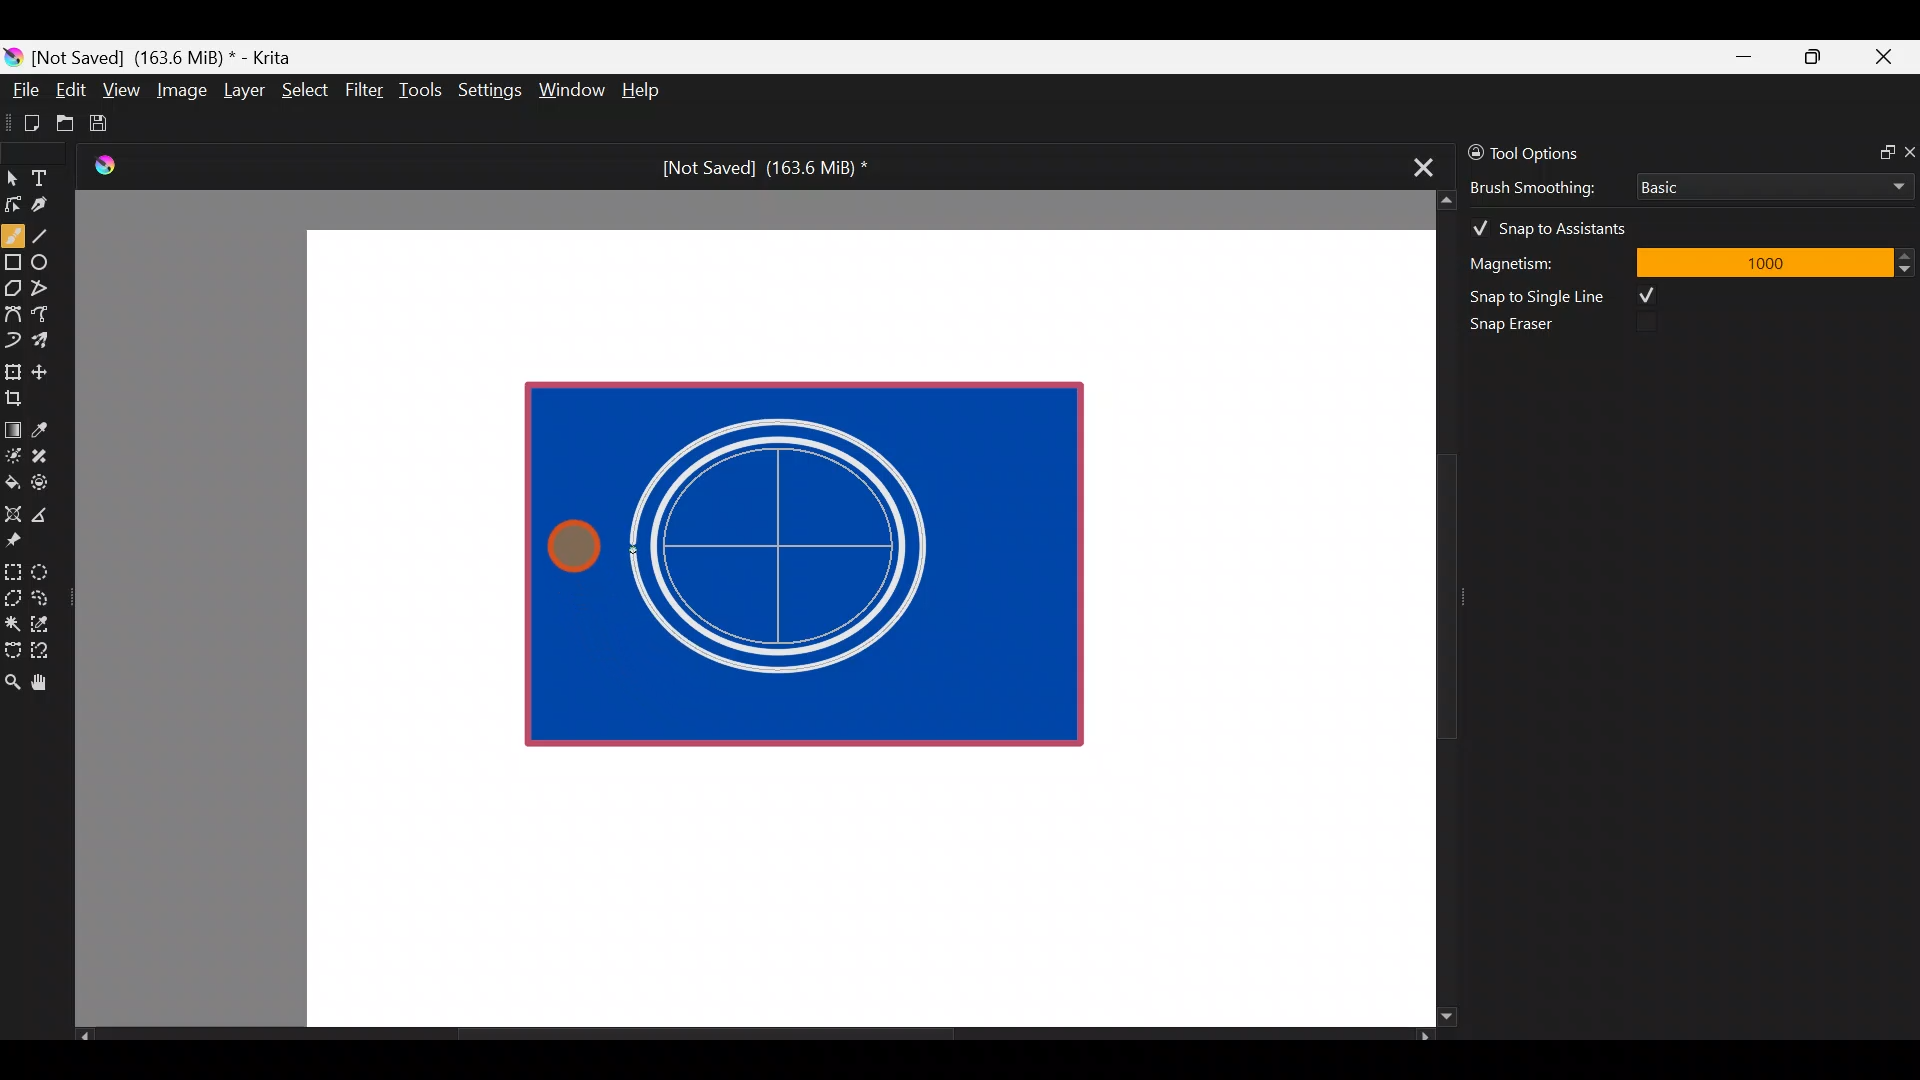 This screenshot has height=1080, width=1920. What do you see at coordinates (13, 264) in the screenshot?
I see `Rectangle tool` at bounding box center [13, 264].